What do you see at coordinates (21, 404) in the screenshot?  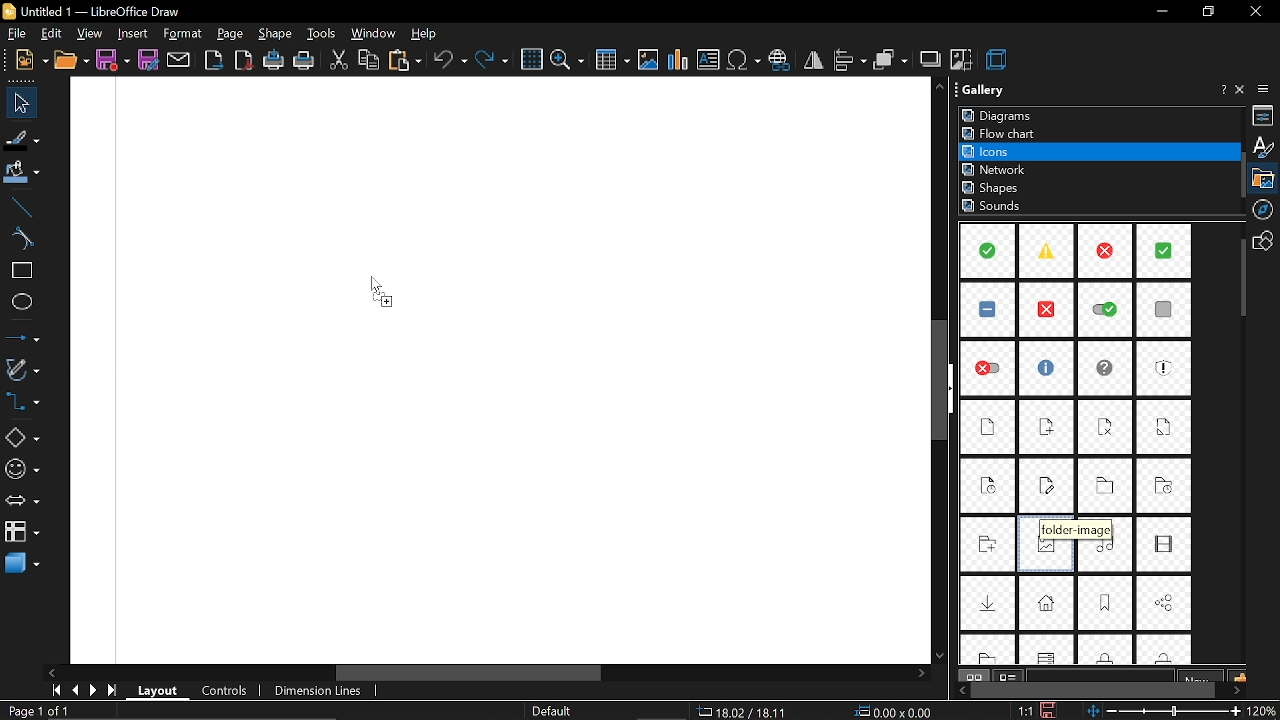 I see `connector` at bounding box center [21, 404].